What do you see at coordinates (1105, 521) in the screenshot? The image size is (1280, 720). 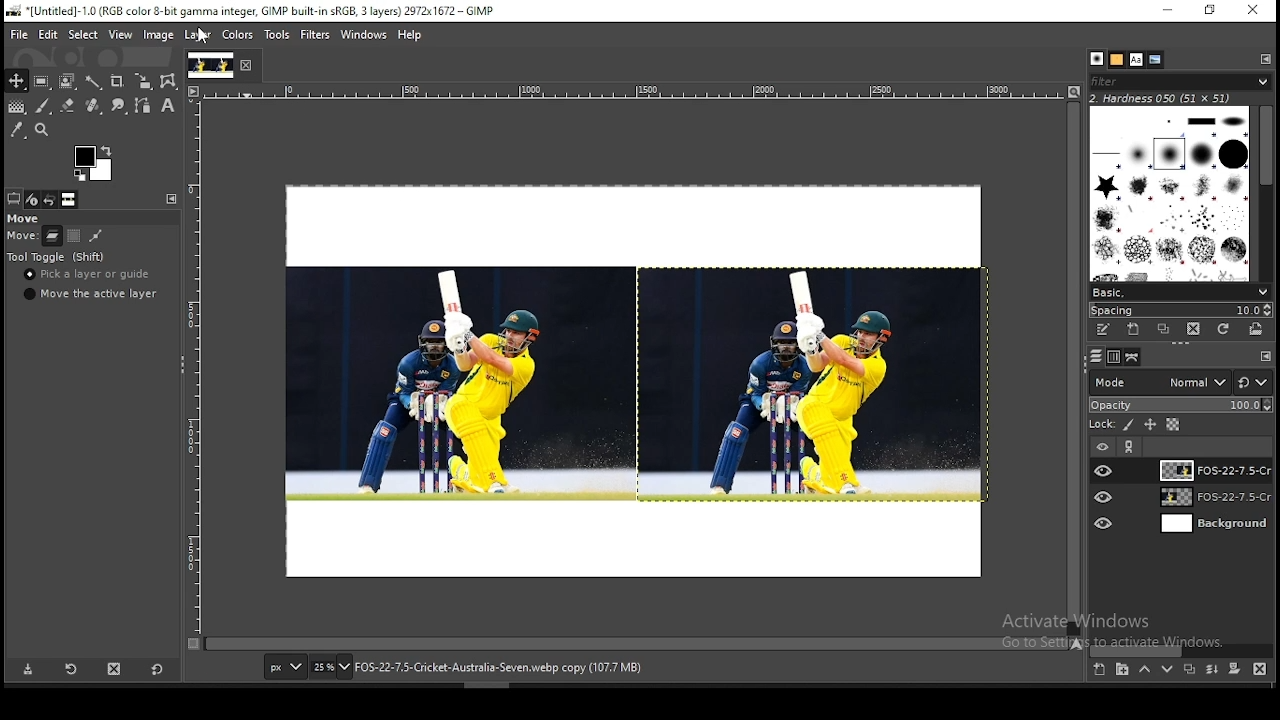 I see `layer visibility on/off` at bounding box center [1105, 521].